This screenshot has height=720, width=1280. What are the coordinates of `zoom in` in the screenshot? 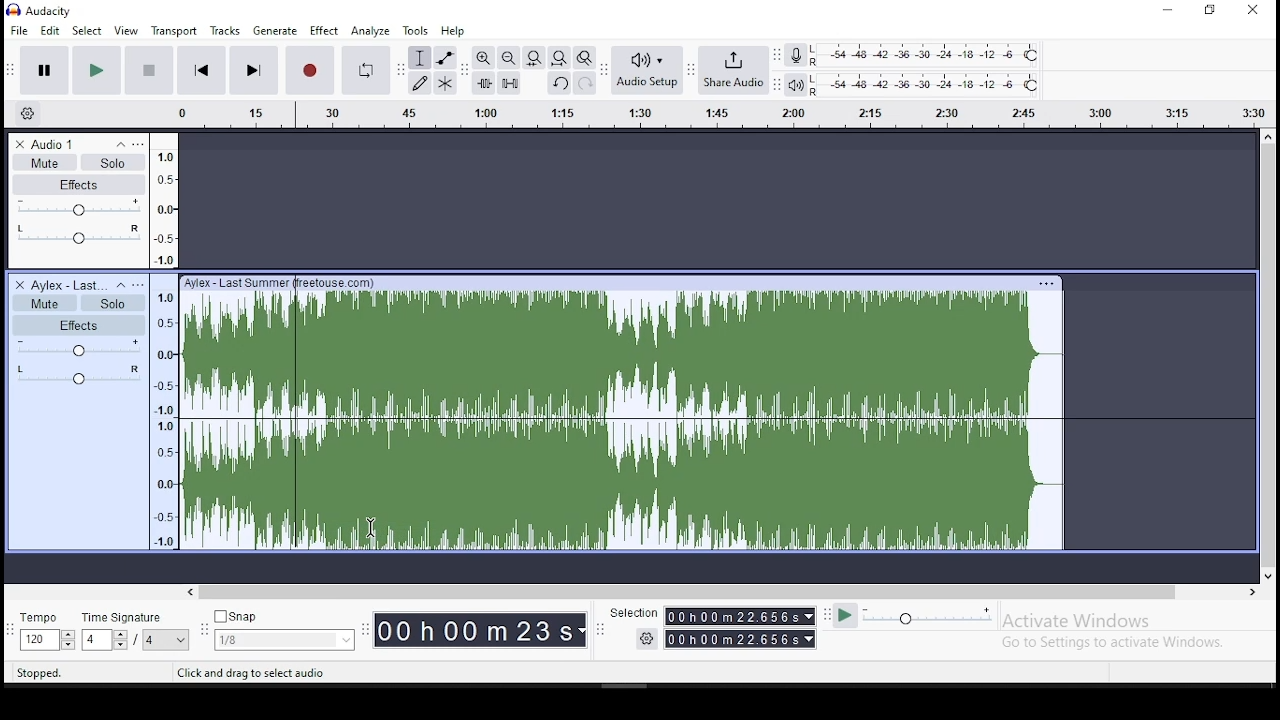 It's located at (482, 58).